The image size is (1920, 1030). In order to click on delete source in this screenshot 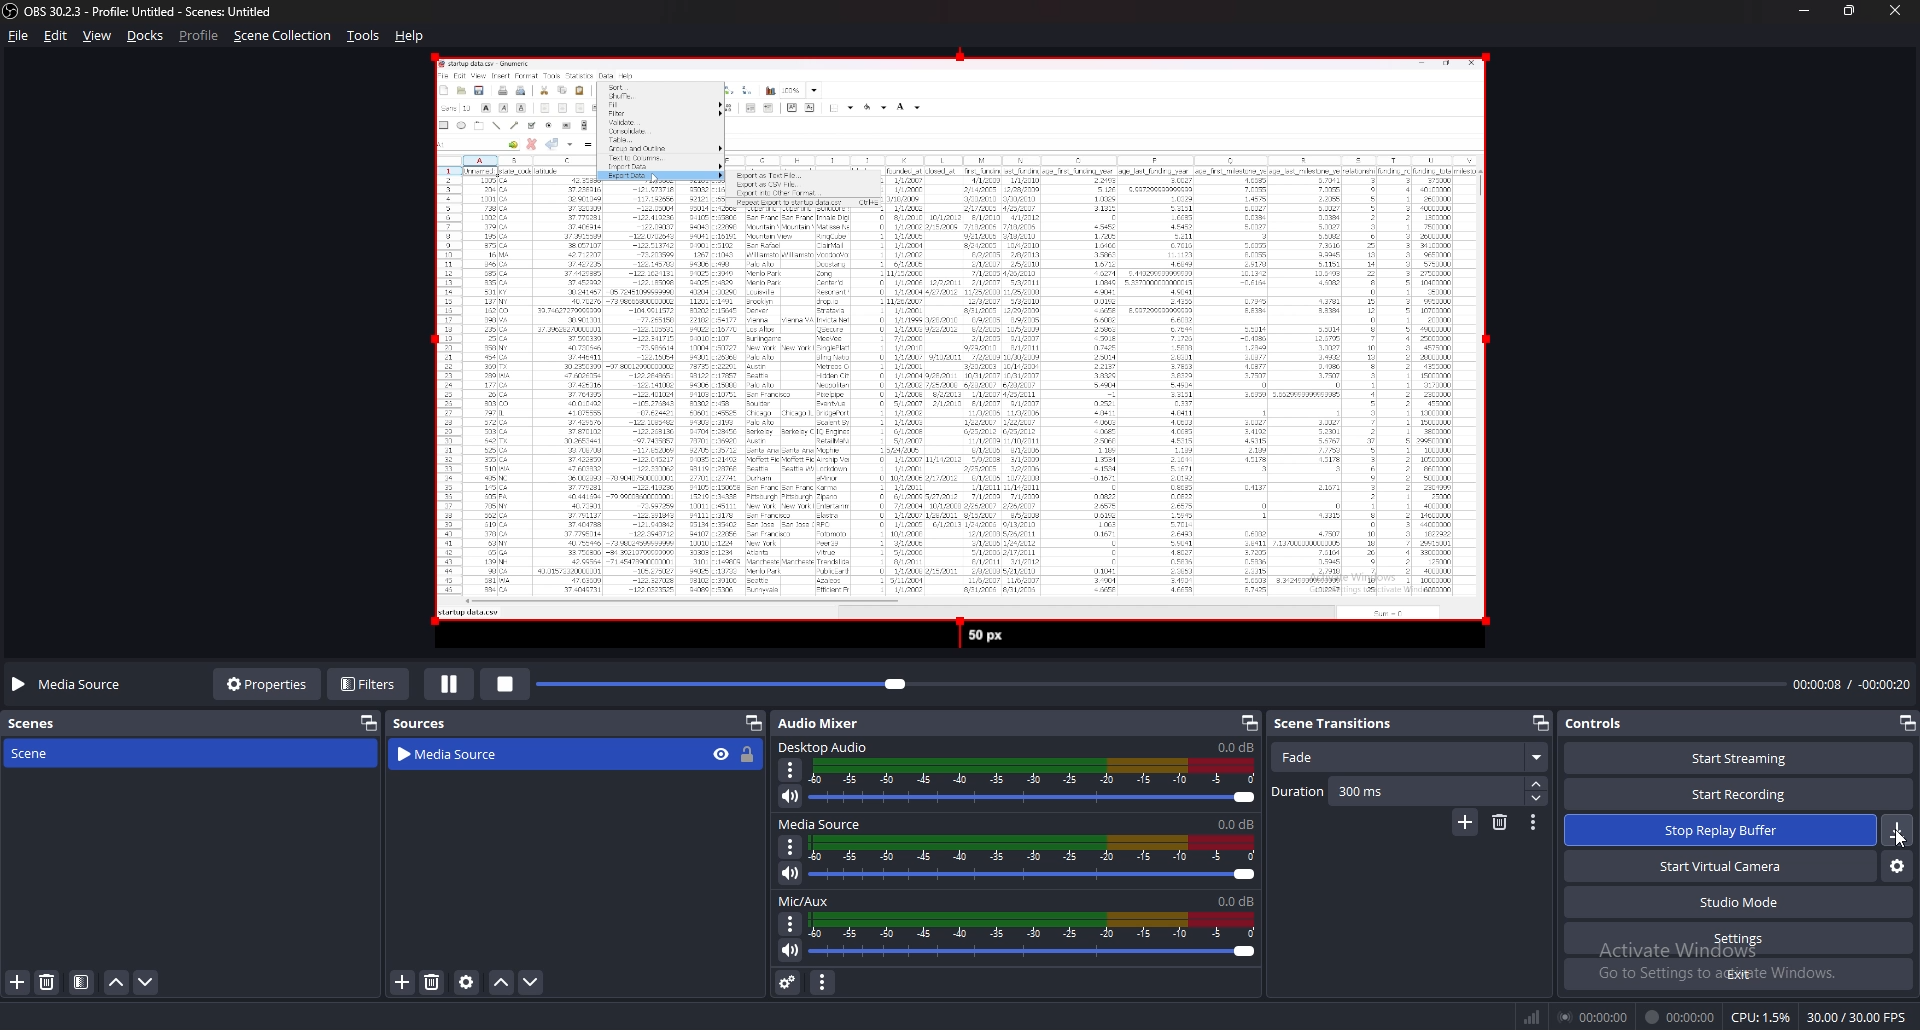, I will do `click(433, 981)`.